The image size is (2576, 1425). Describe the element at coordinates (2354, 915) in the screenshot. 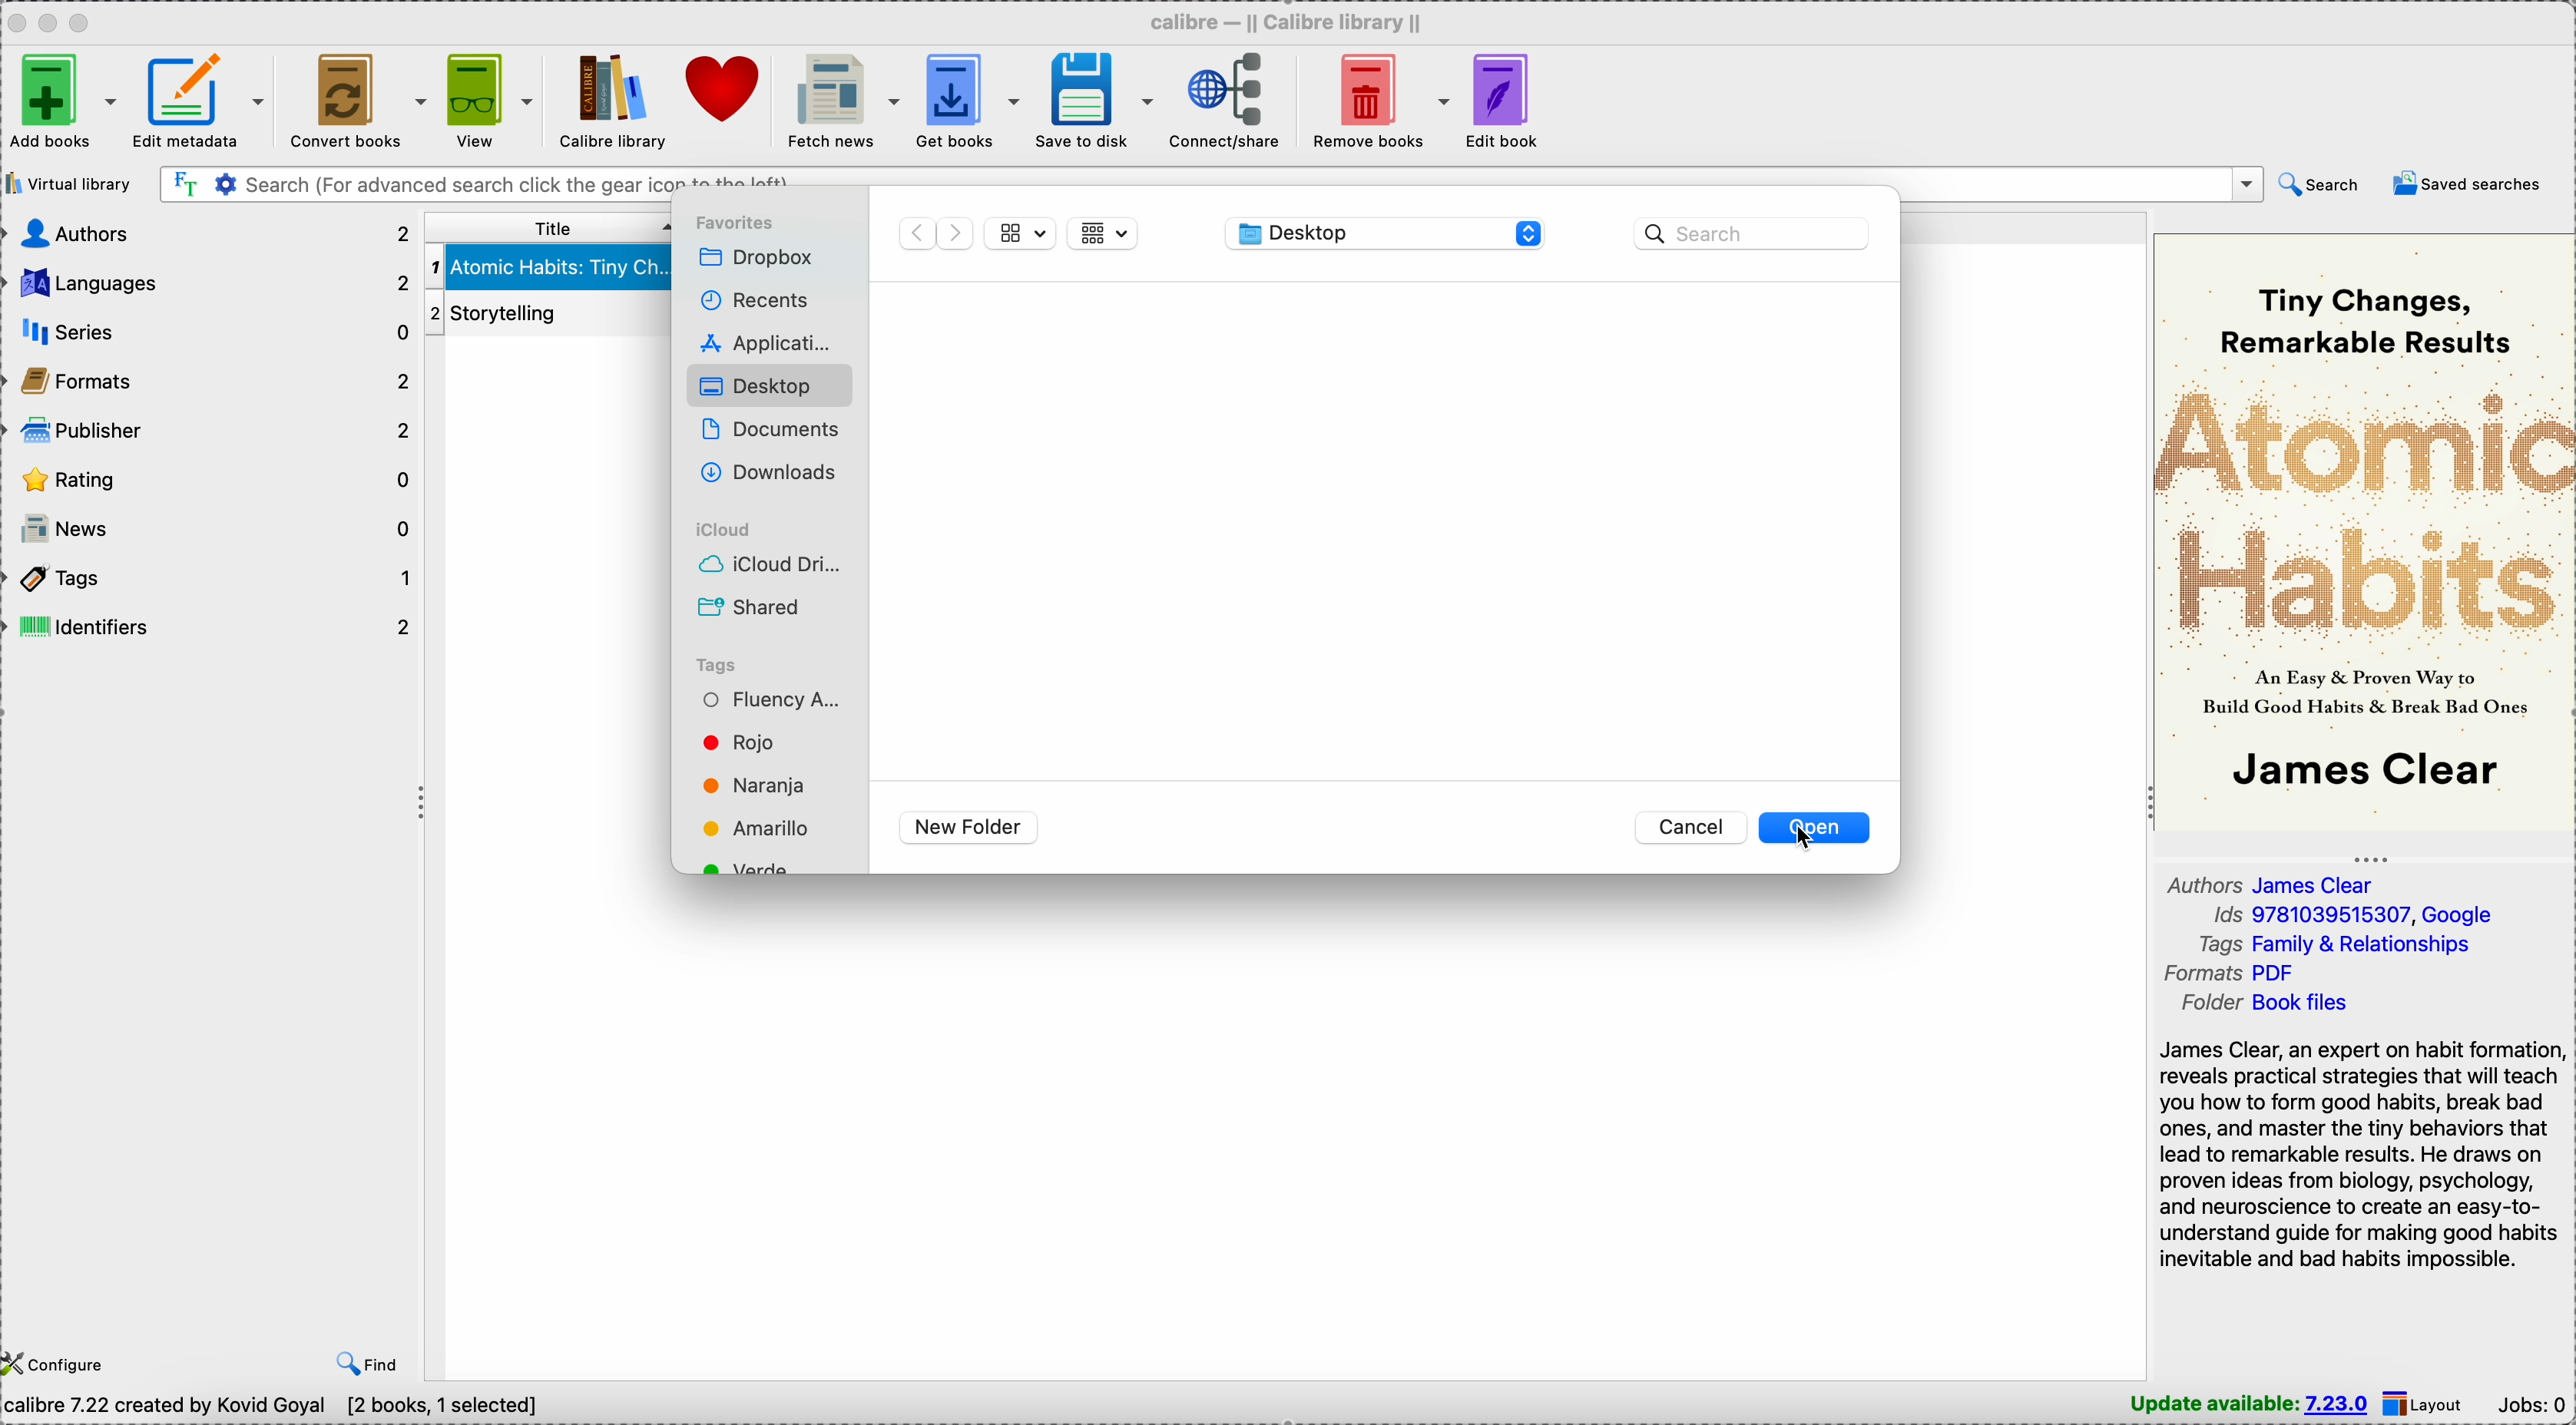

I see `Ids 9781039515307, Google` at that location.